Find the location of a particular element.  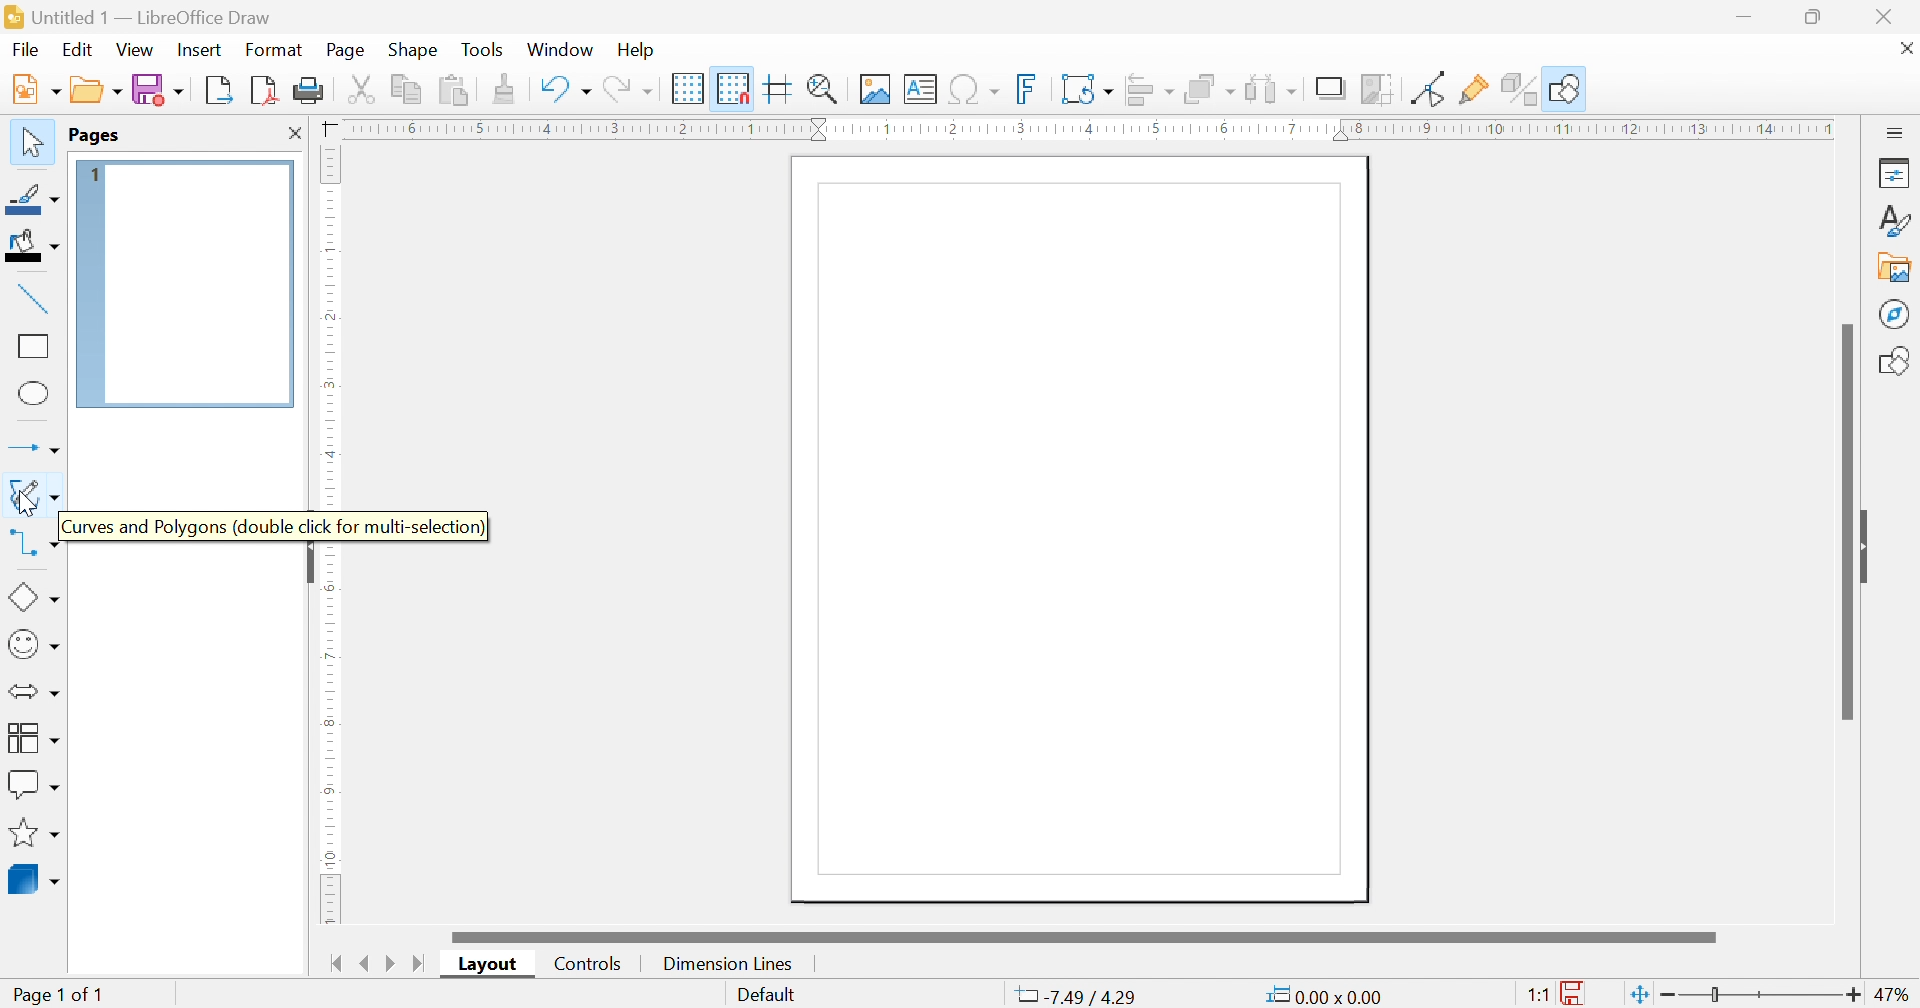

basic shapes is located at coordinates (34, 598).